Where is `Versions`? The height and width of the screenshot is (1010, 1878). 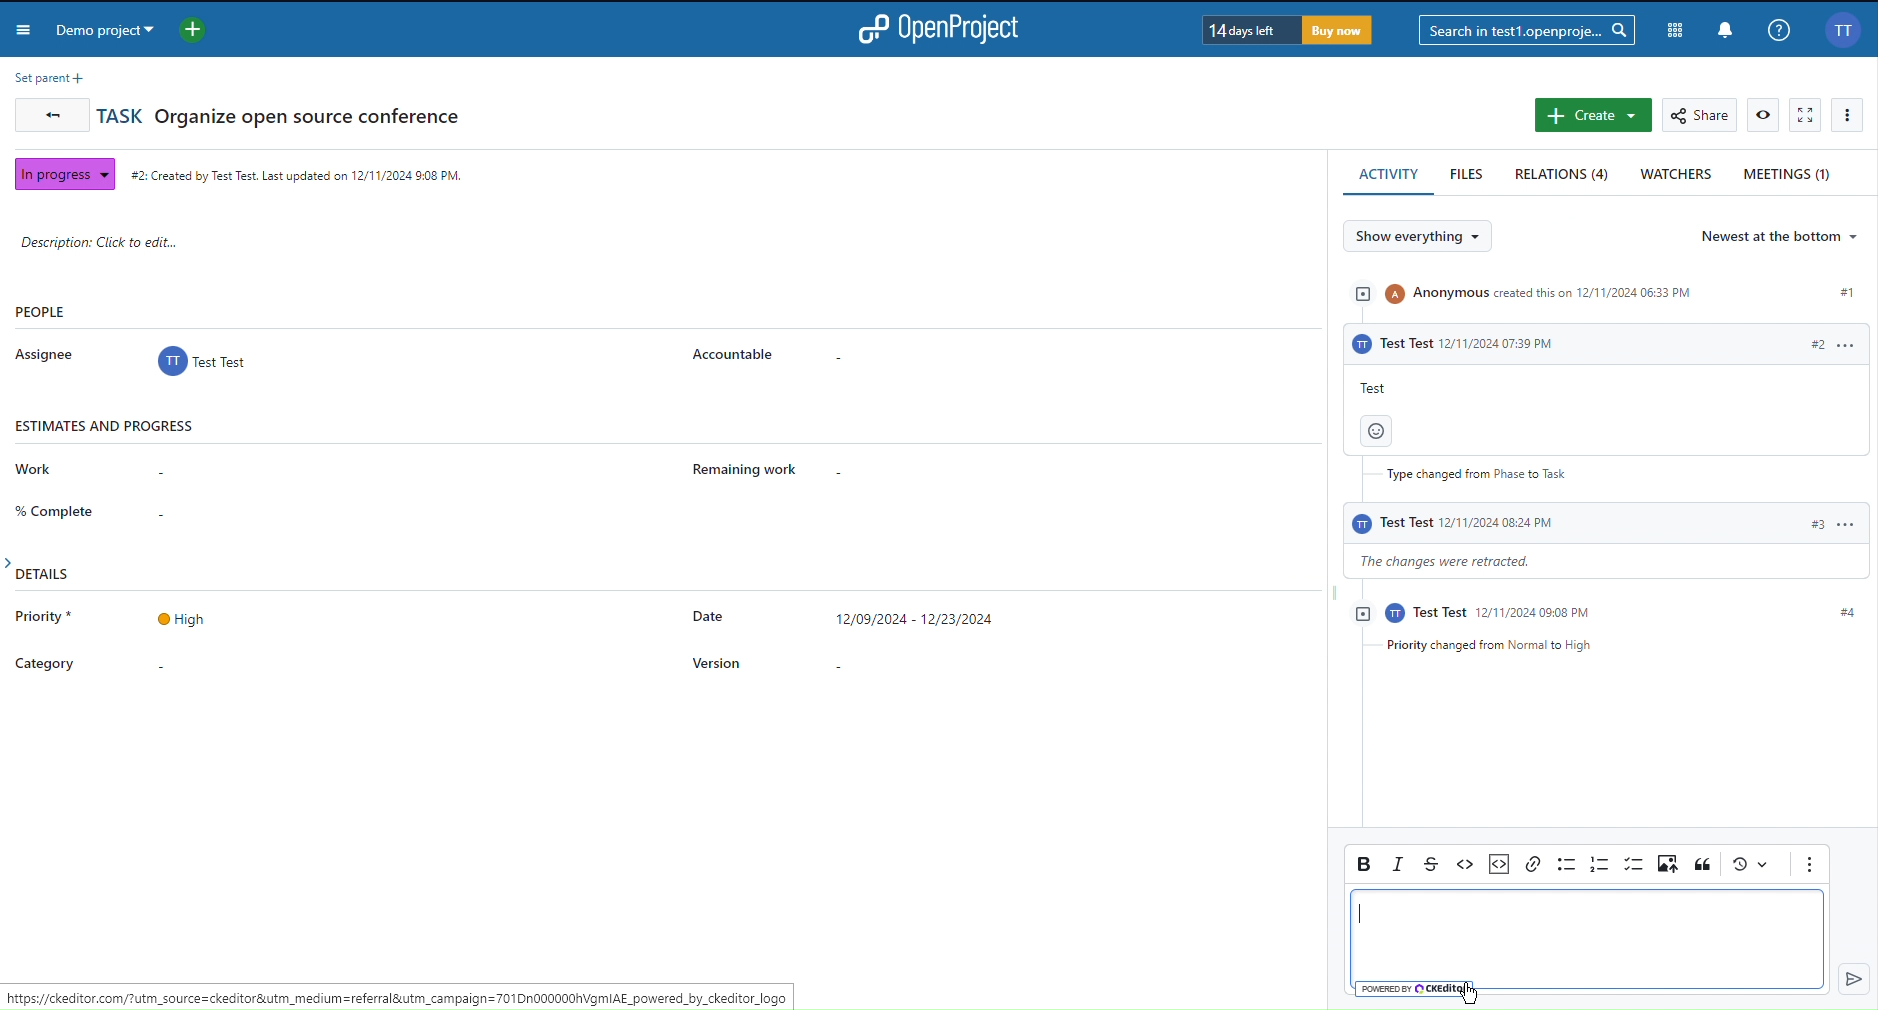
Versions is located at coordinates (1749, 865).